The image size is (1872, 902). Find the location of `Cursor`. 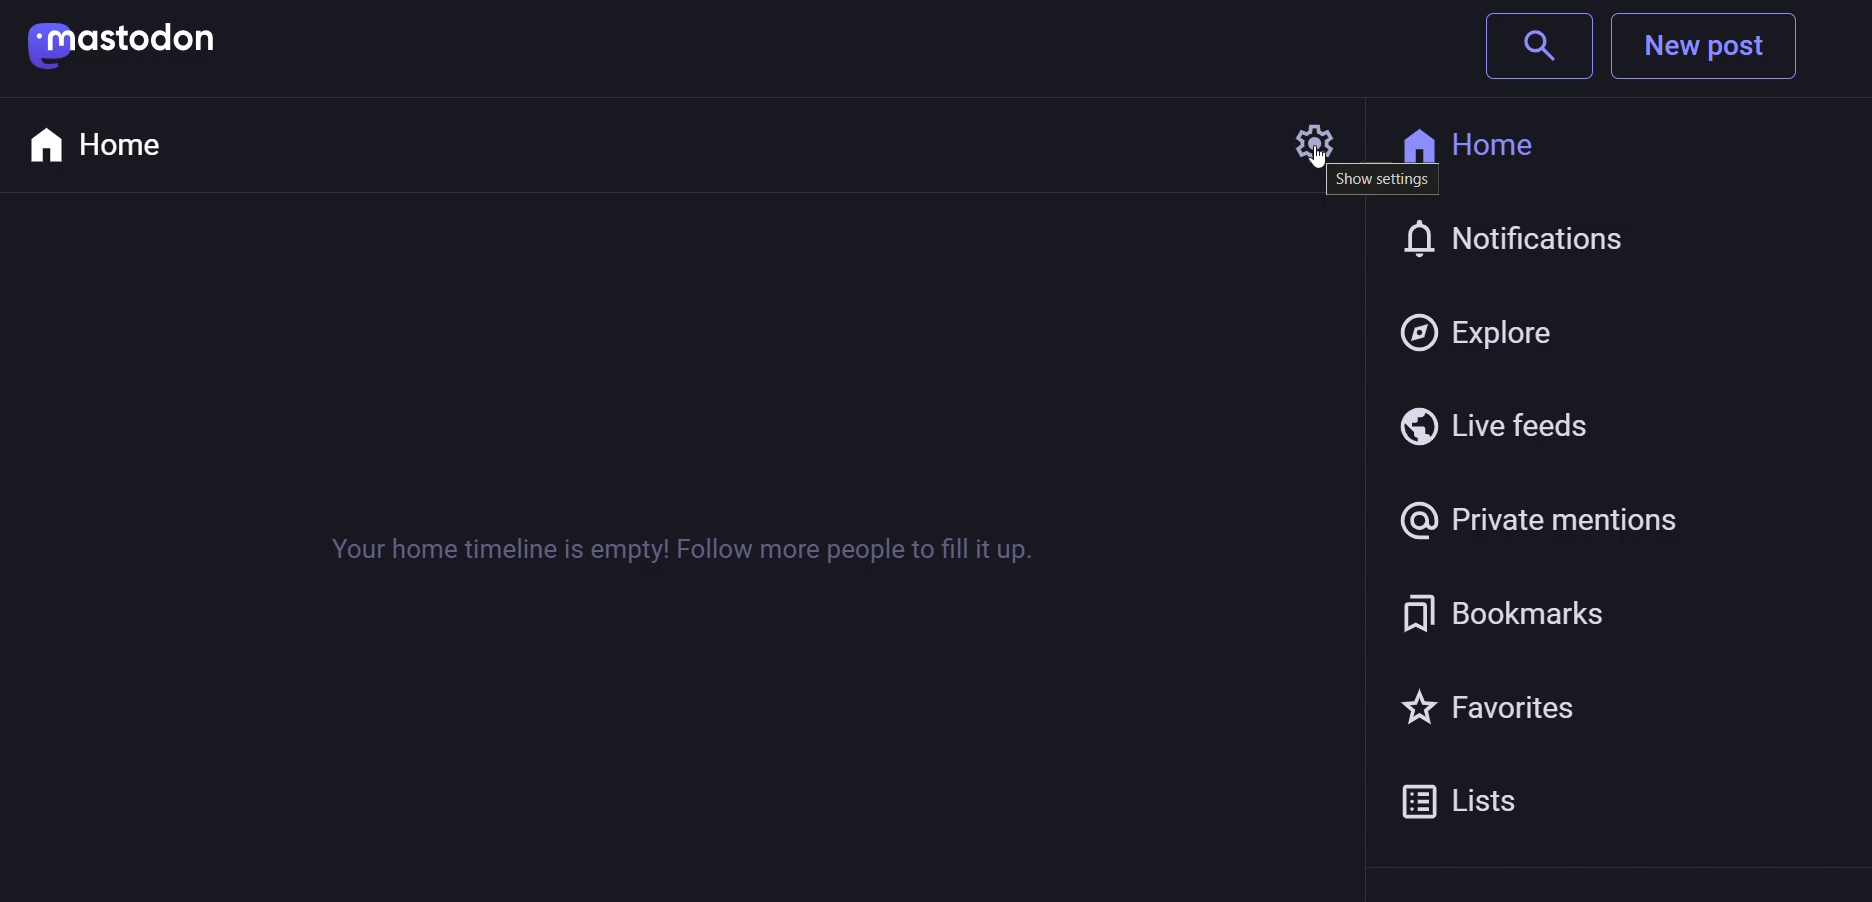

Cursor is located at coordinates (1323, 162).